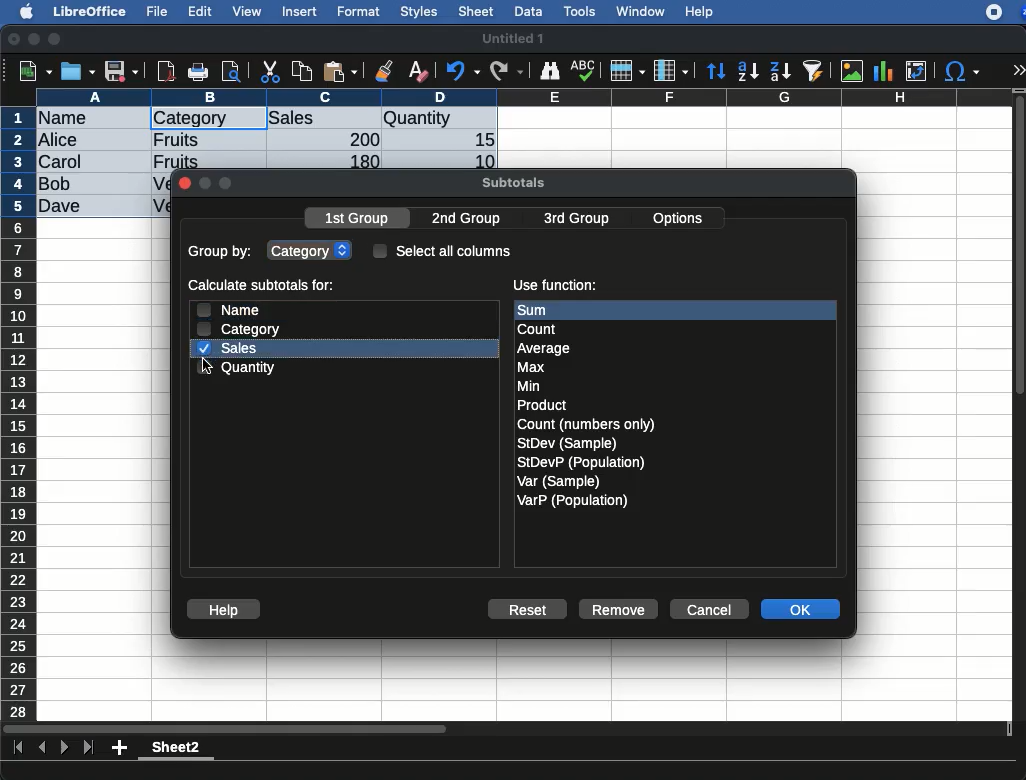 This screenshot has width=1026, height=780. I want to click on subtotals, so click(513, 180).